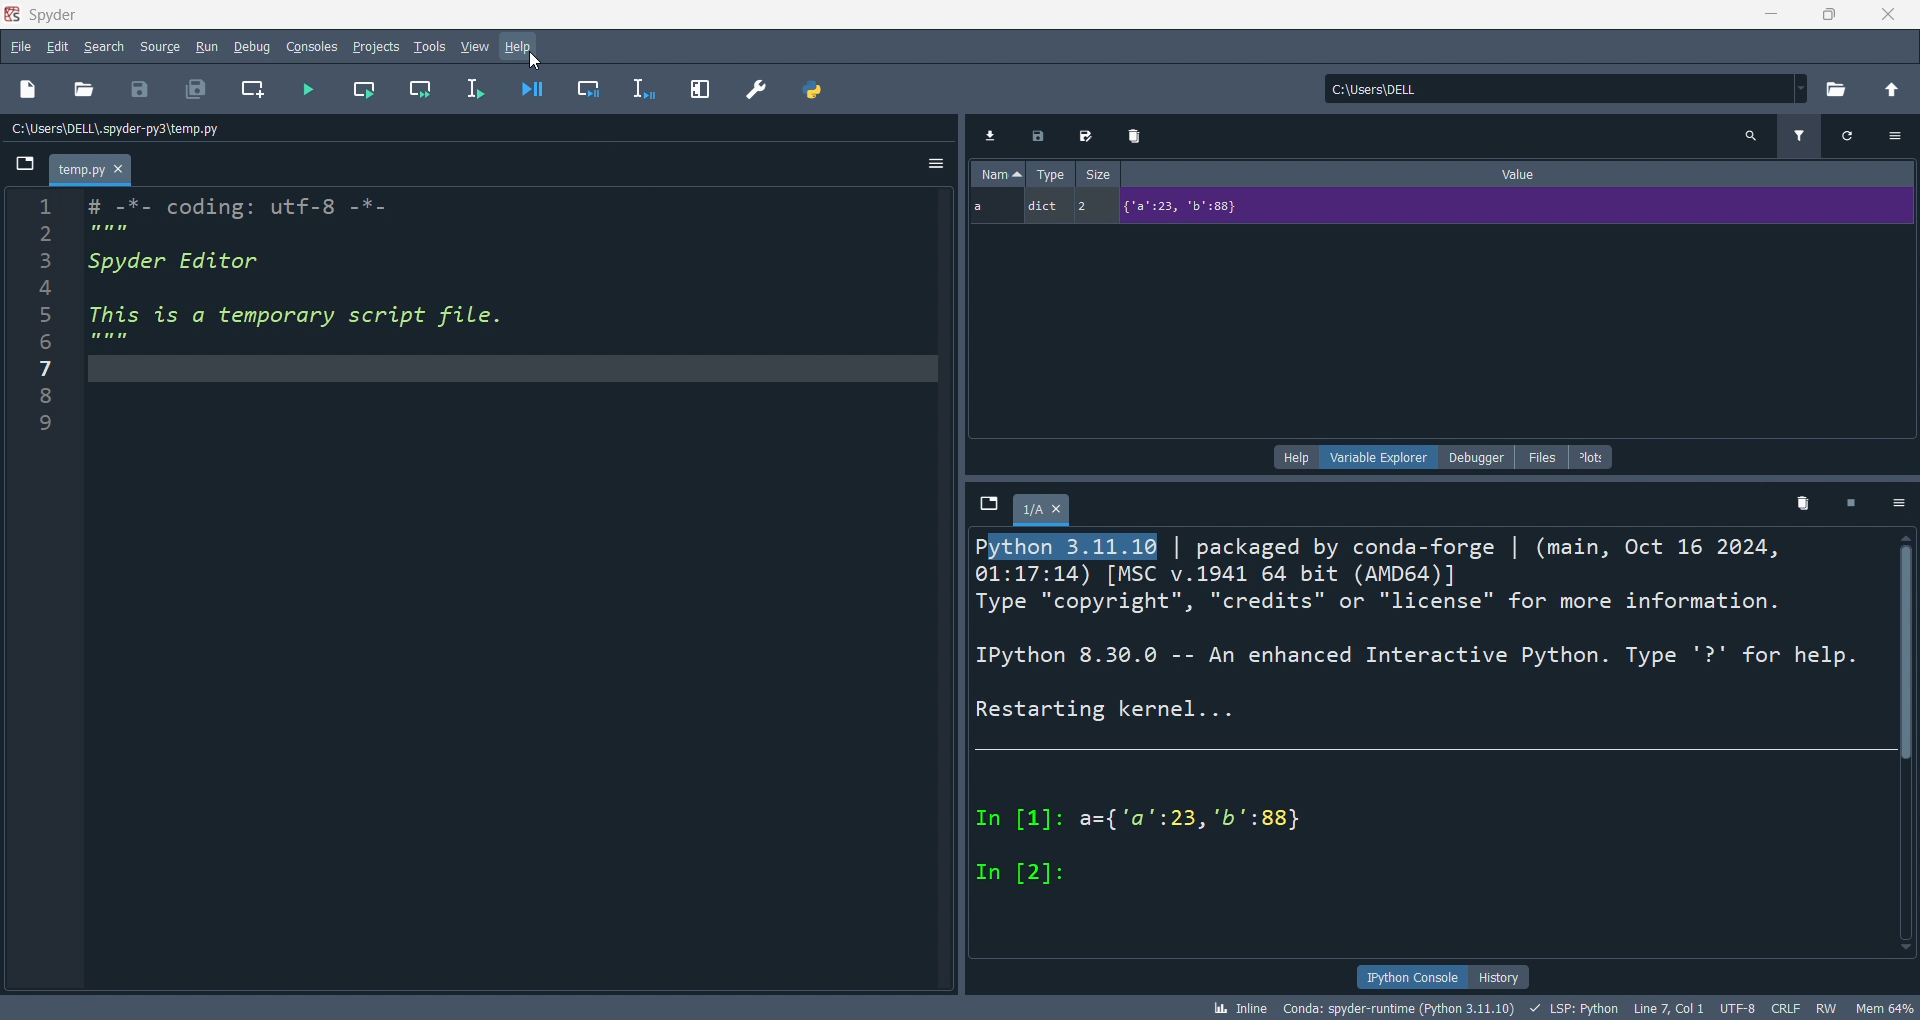 The width and height of the screenshot is (1920, 1020). What do you see at coordinates (309, 90) in the screenshot?
I see `run file` at bounding box center [309, 90].